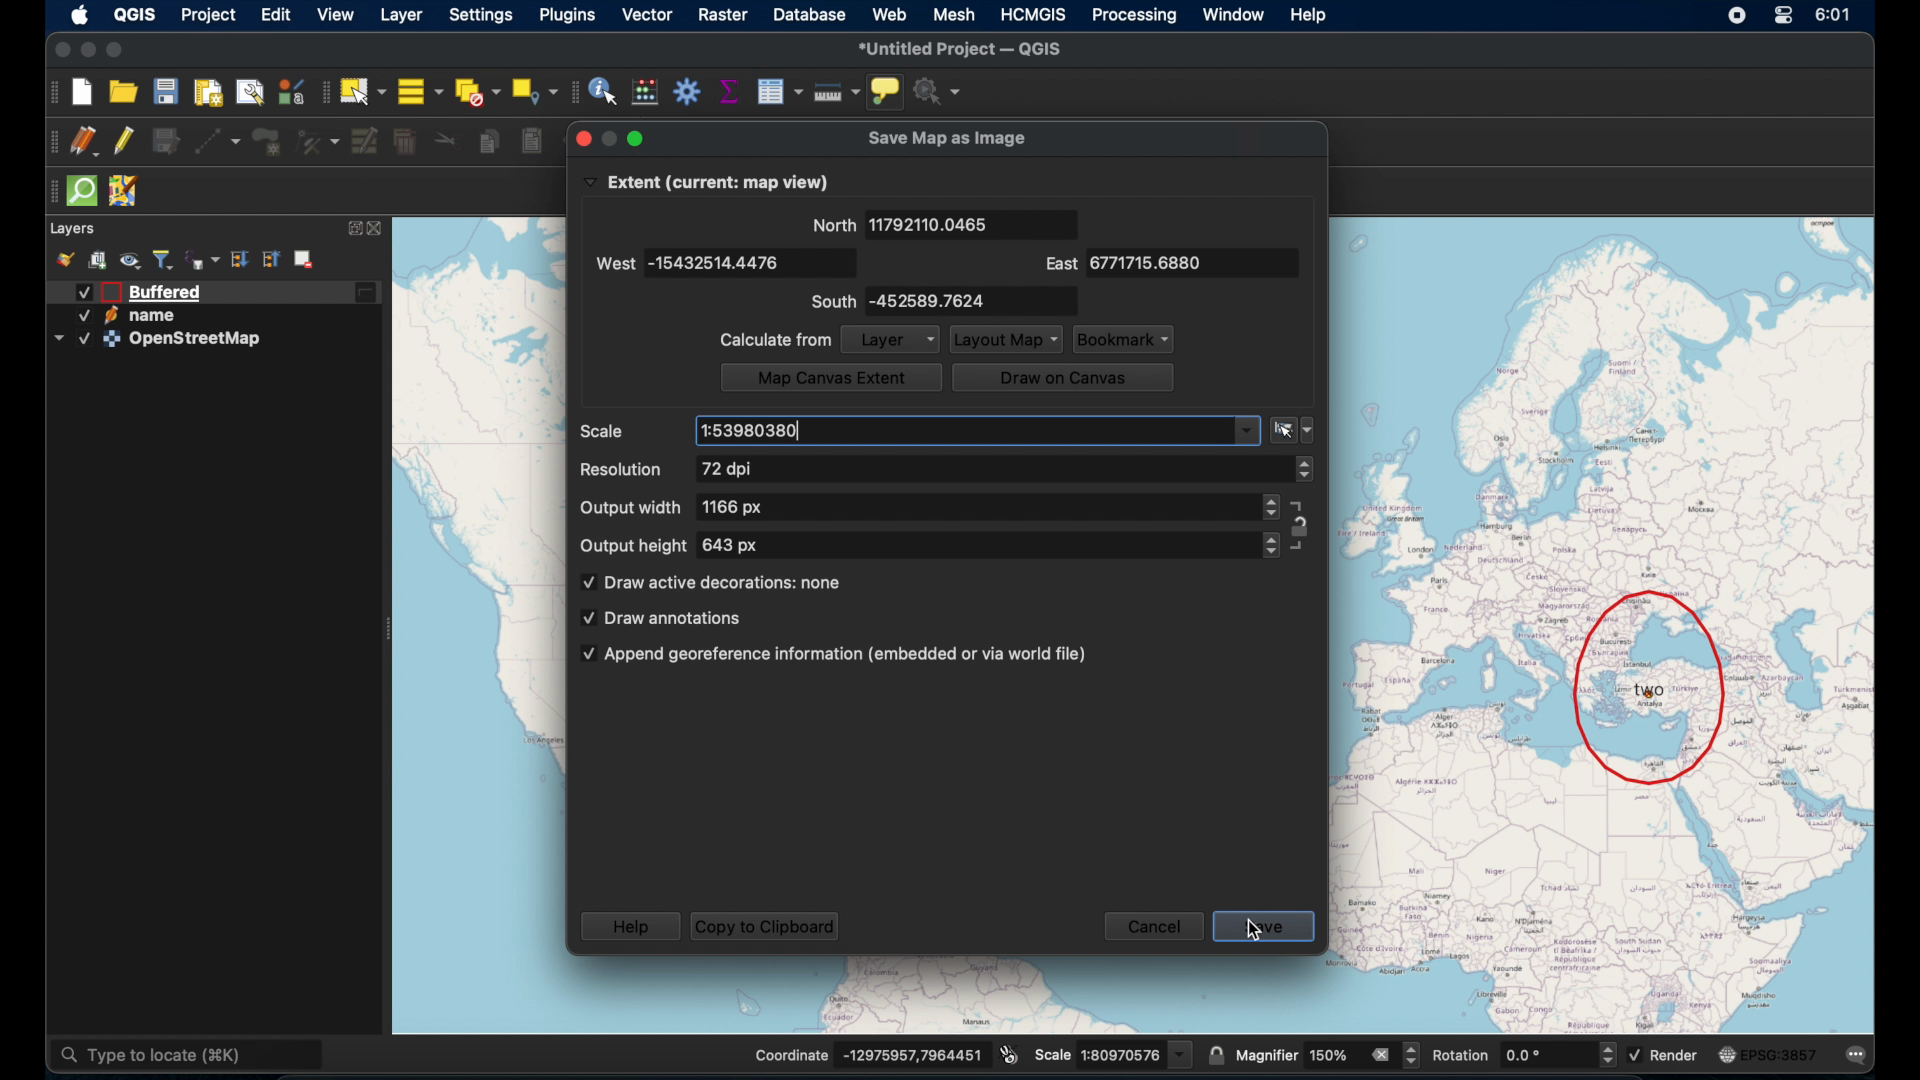  What do you see at coordinates (1727, 1052) in the screenshot?
I see `icon` at bounding box center [1727, 1052].